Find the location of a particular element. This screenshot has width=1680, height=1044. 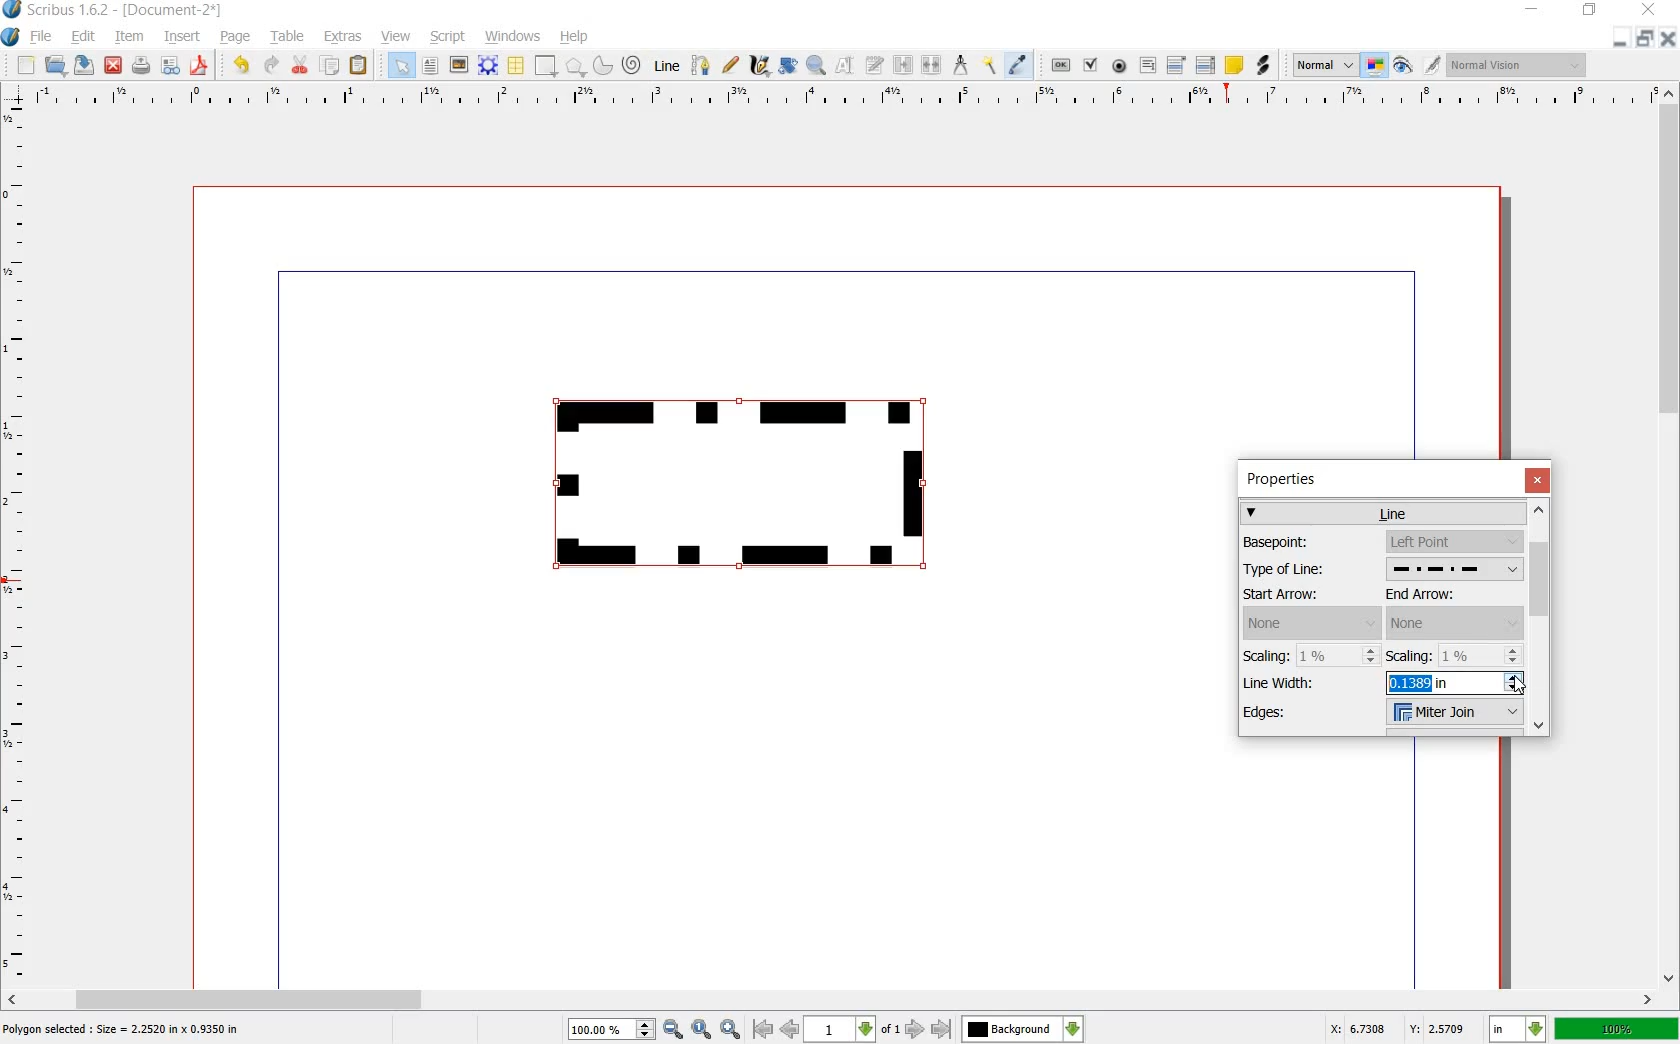

visual appearance of the display is located at coordinates (1515, 65).